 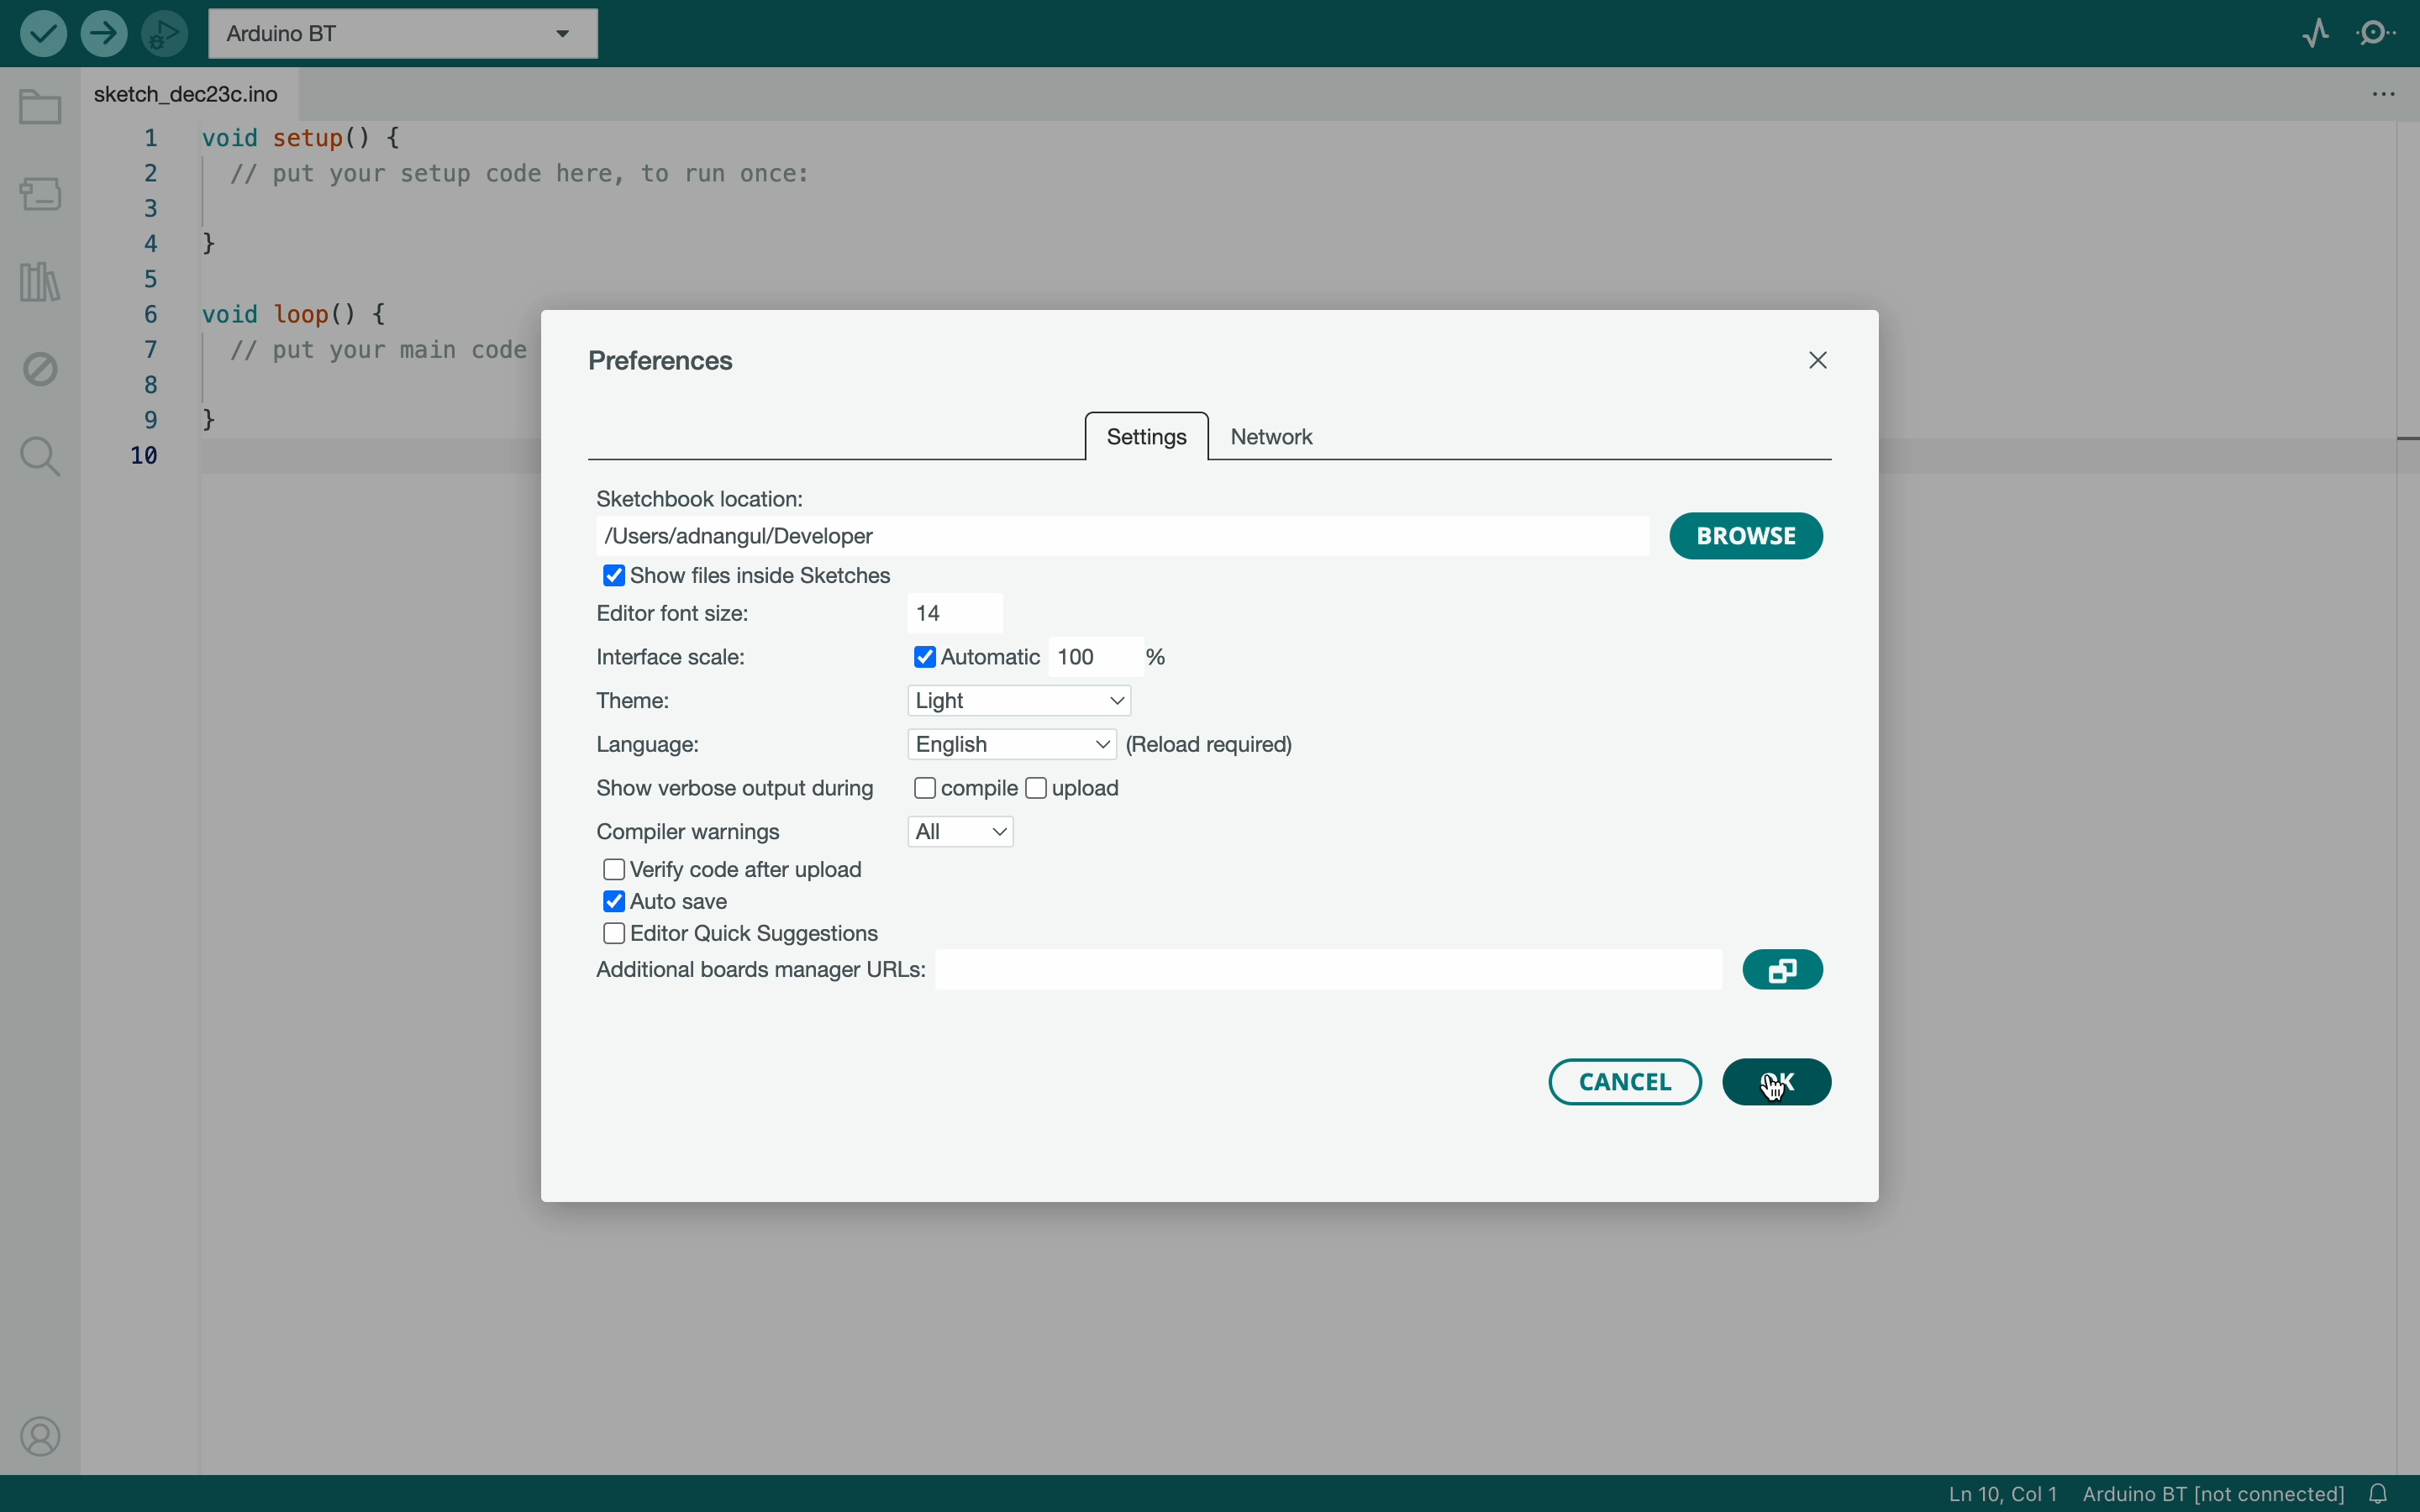 What do you see at coordinates (669, 362) in the screenshot?
I see `preferences` at bounding box center [669, 362].